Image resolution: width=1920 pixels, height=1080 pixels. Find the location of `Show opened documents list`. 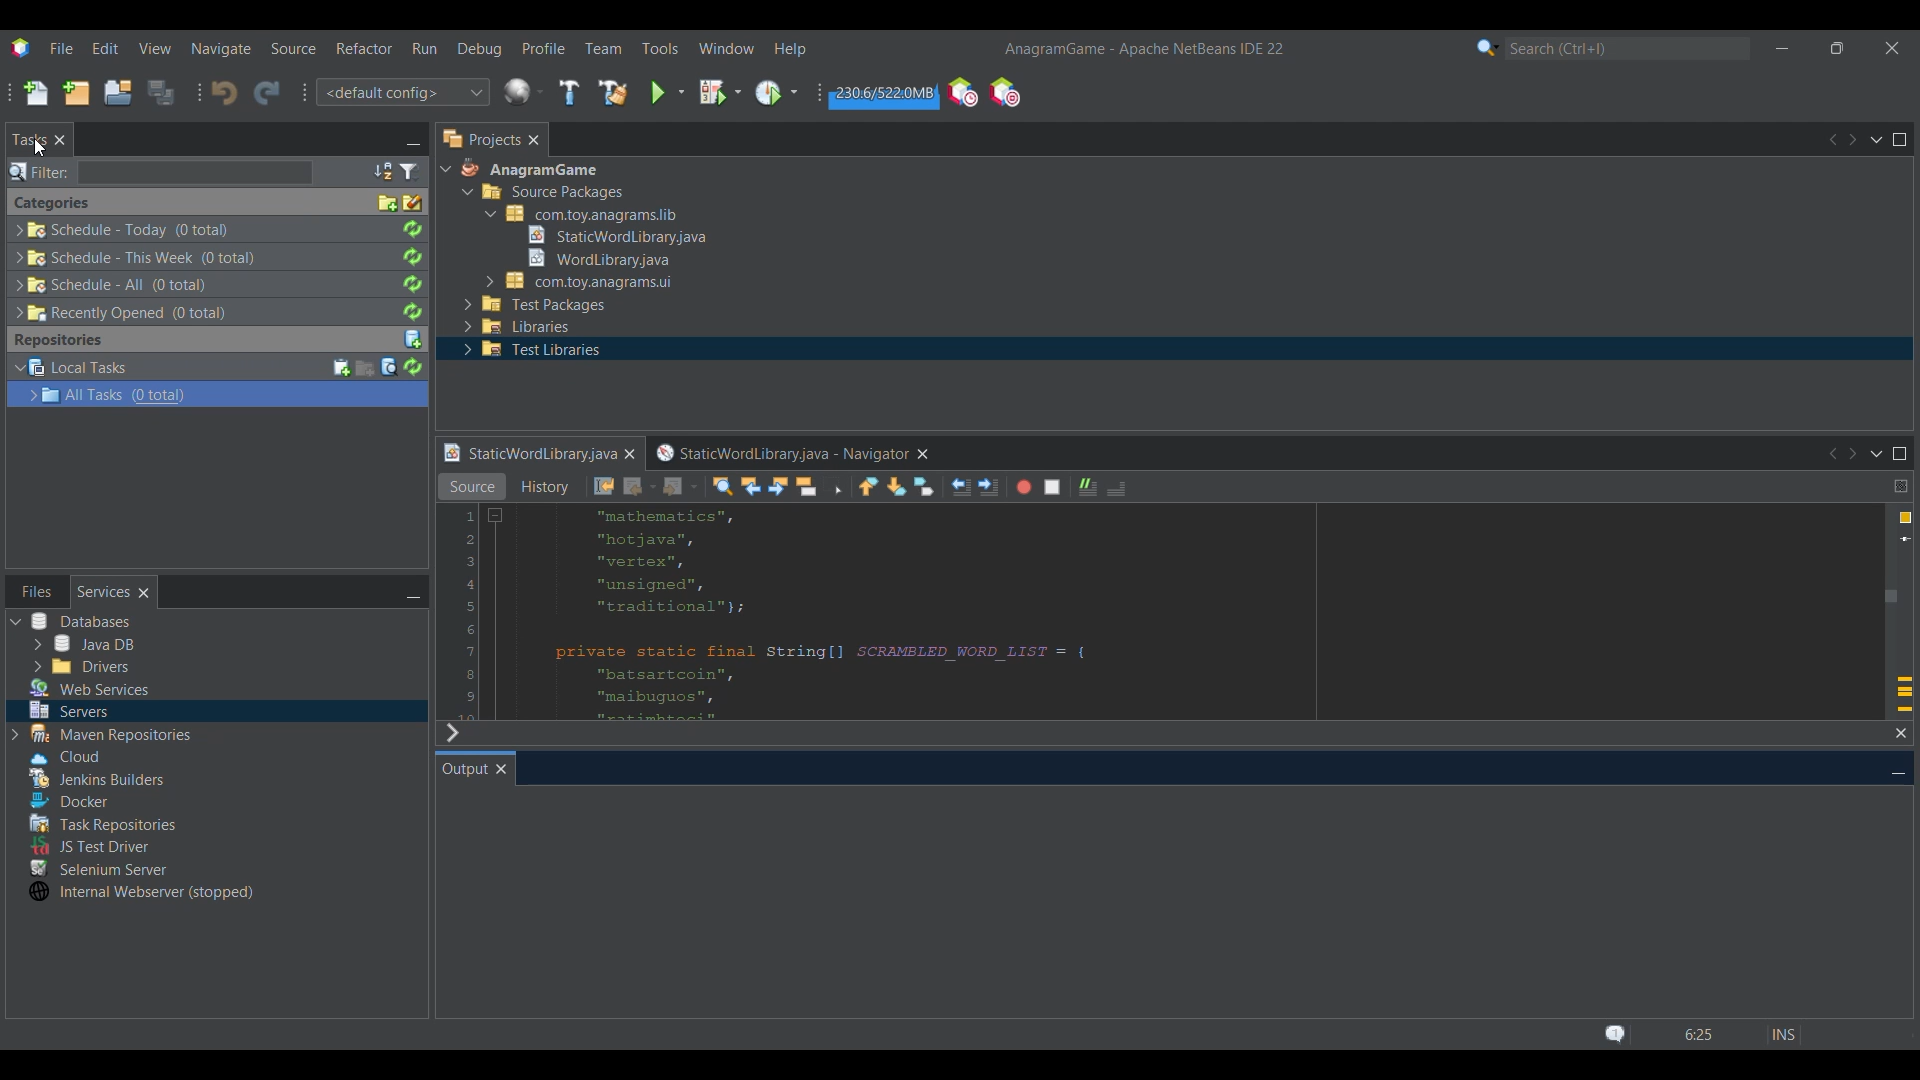

Show opened documents list is located at coordinates (1879, 455).